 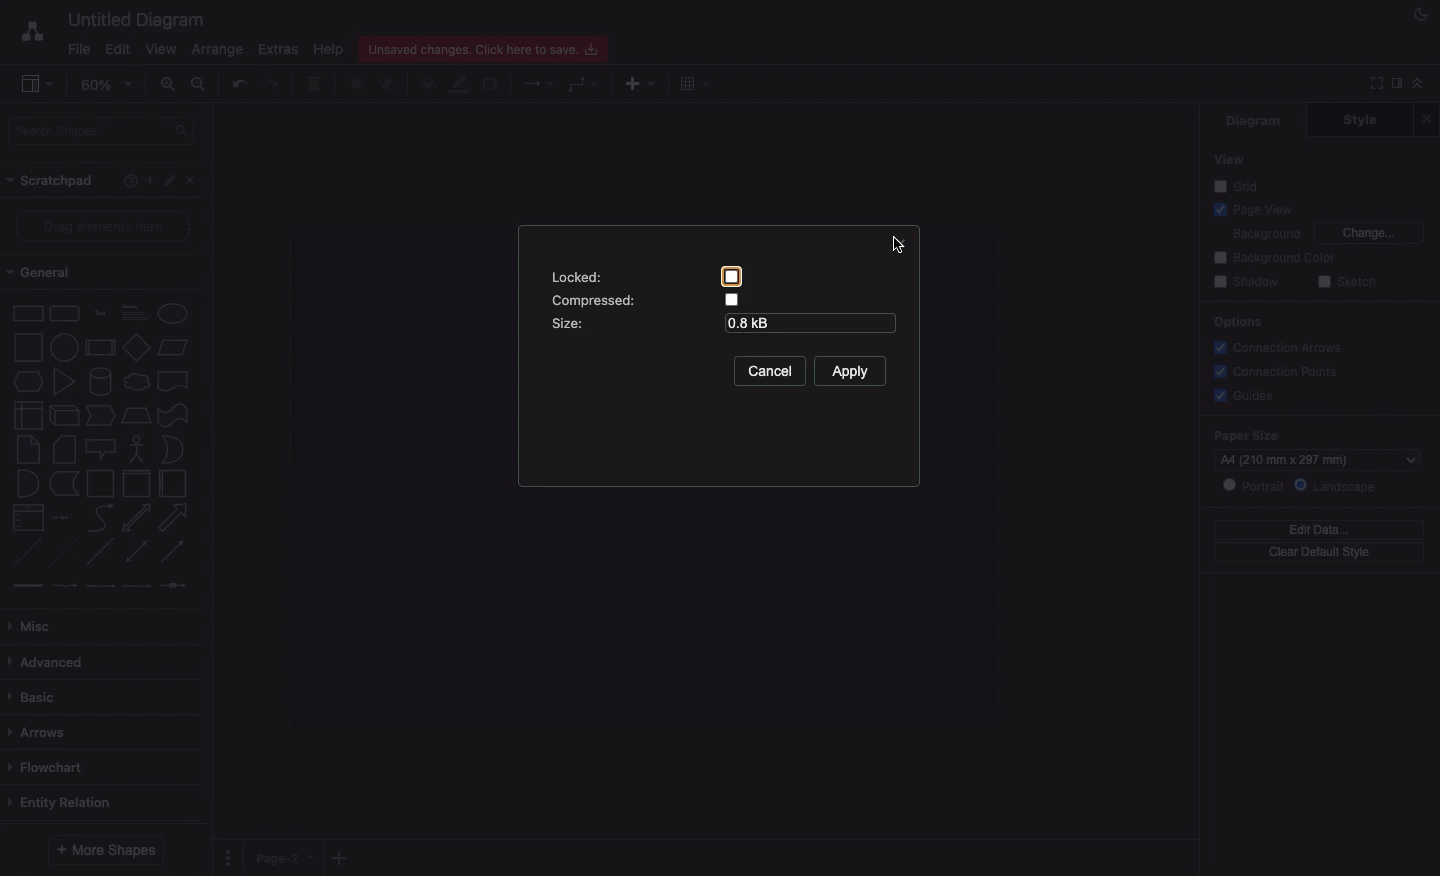 I want to click on Fill, so click(x=427, y=84).